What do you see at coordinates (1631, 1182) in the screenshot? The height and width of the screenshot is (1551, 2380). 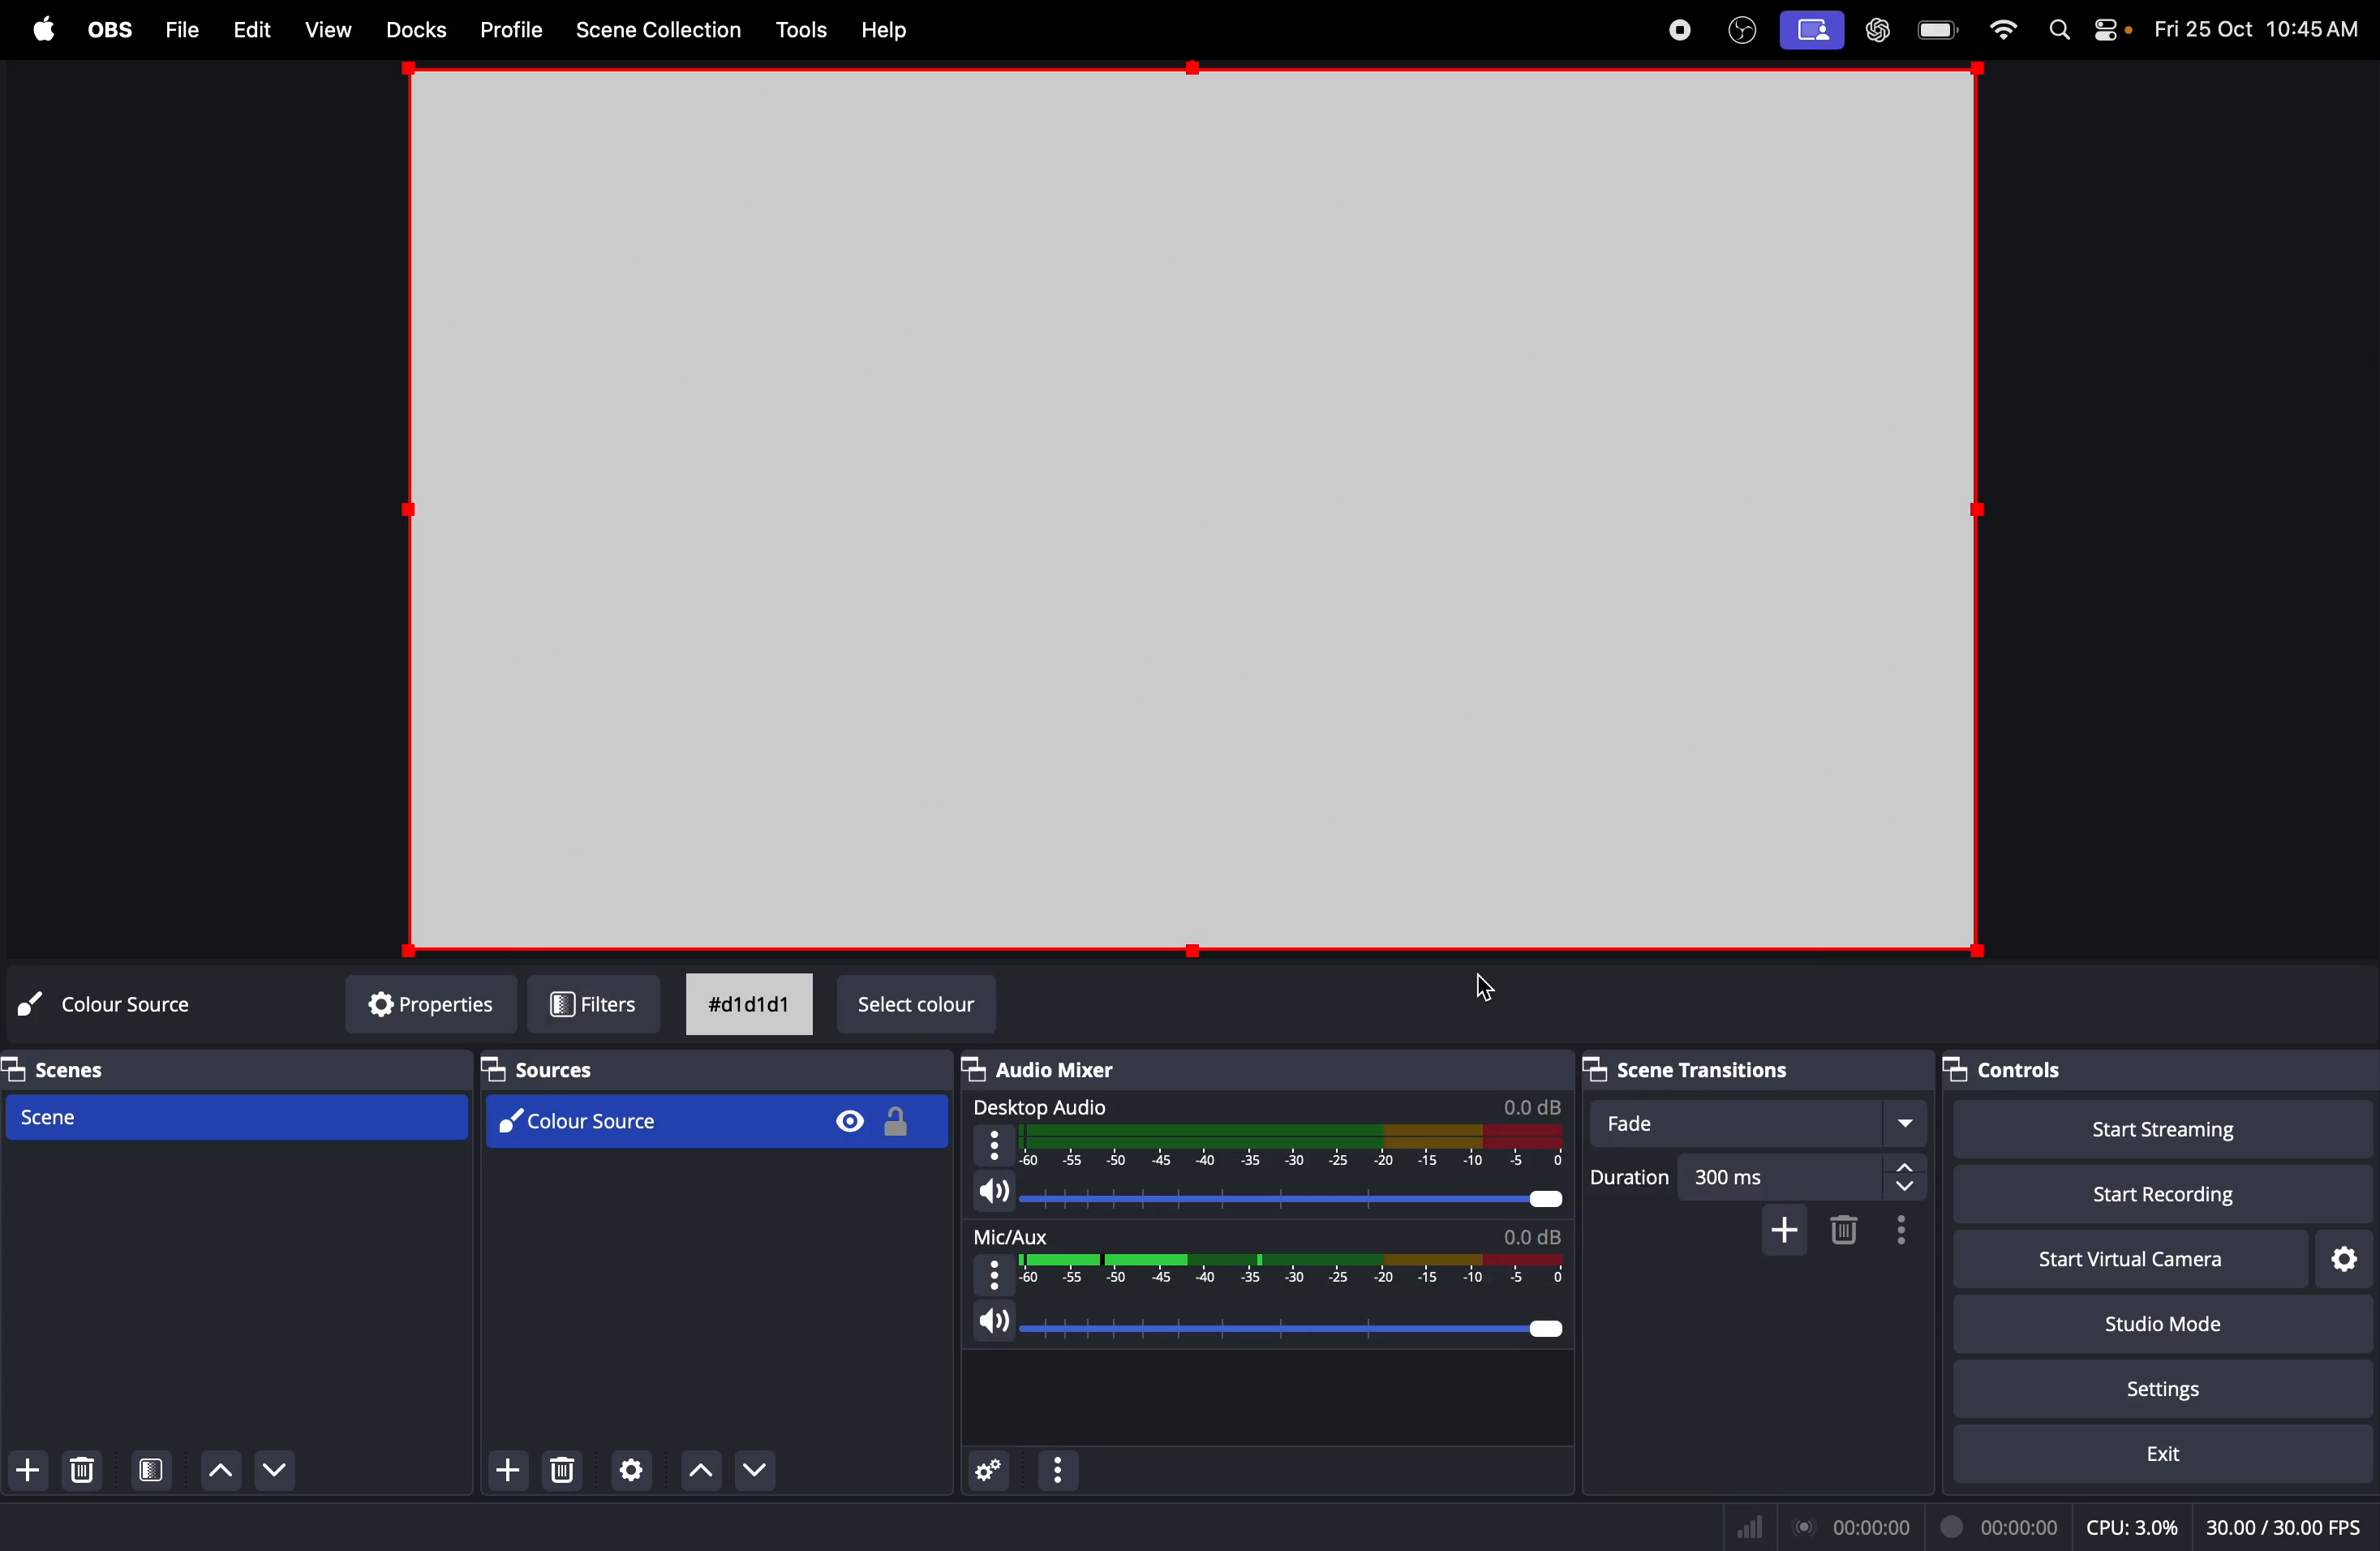 I see `duration` at bounding box center [1631, 1182].